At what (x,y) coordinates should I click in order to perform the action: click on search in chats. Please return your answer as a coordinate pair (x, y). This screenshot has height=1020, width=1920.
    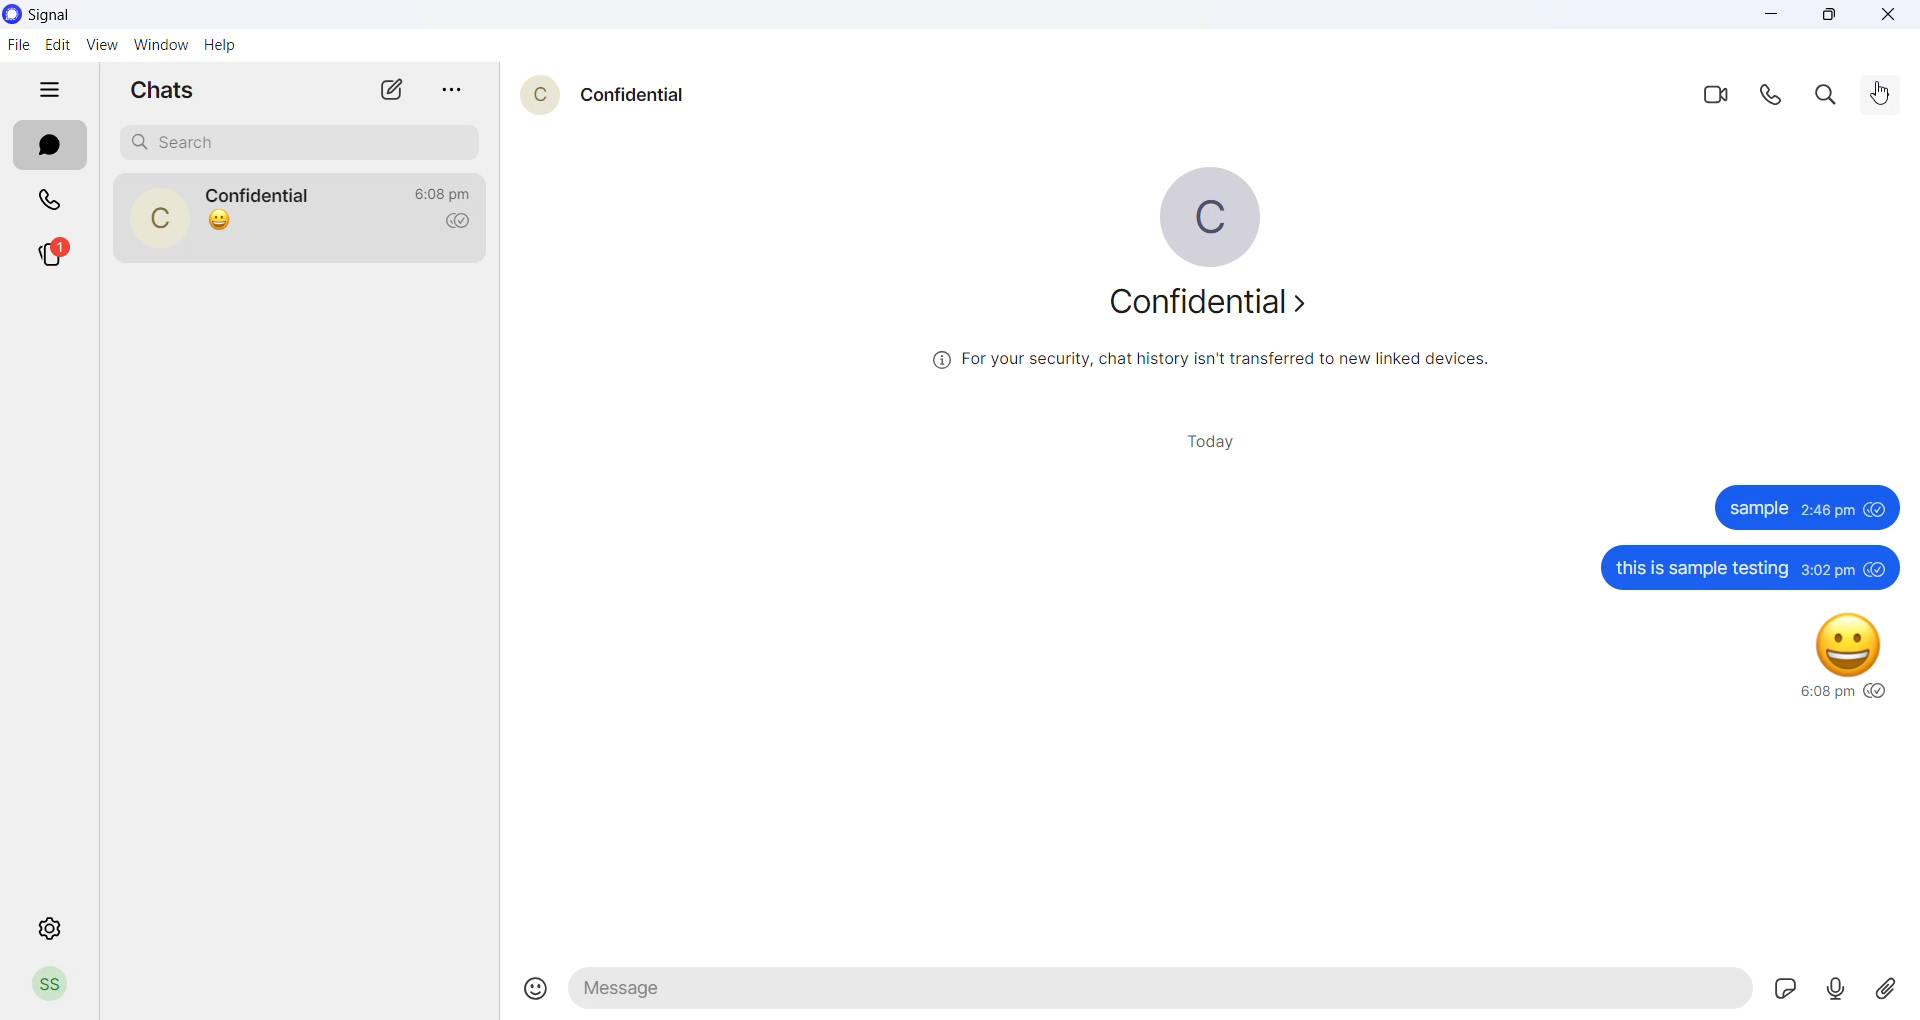
    Looking at the image, I should click on (1829, 91).